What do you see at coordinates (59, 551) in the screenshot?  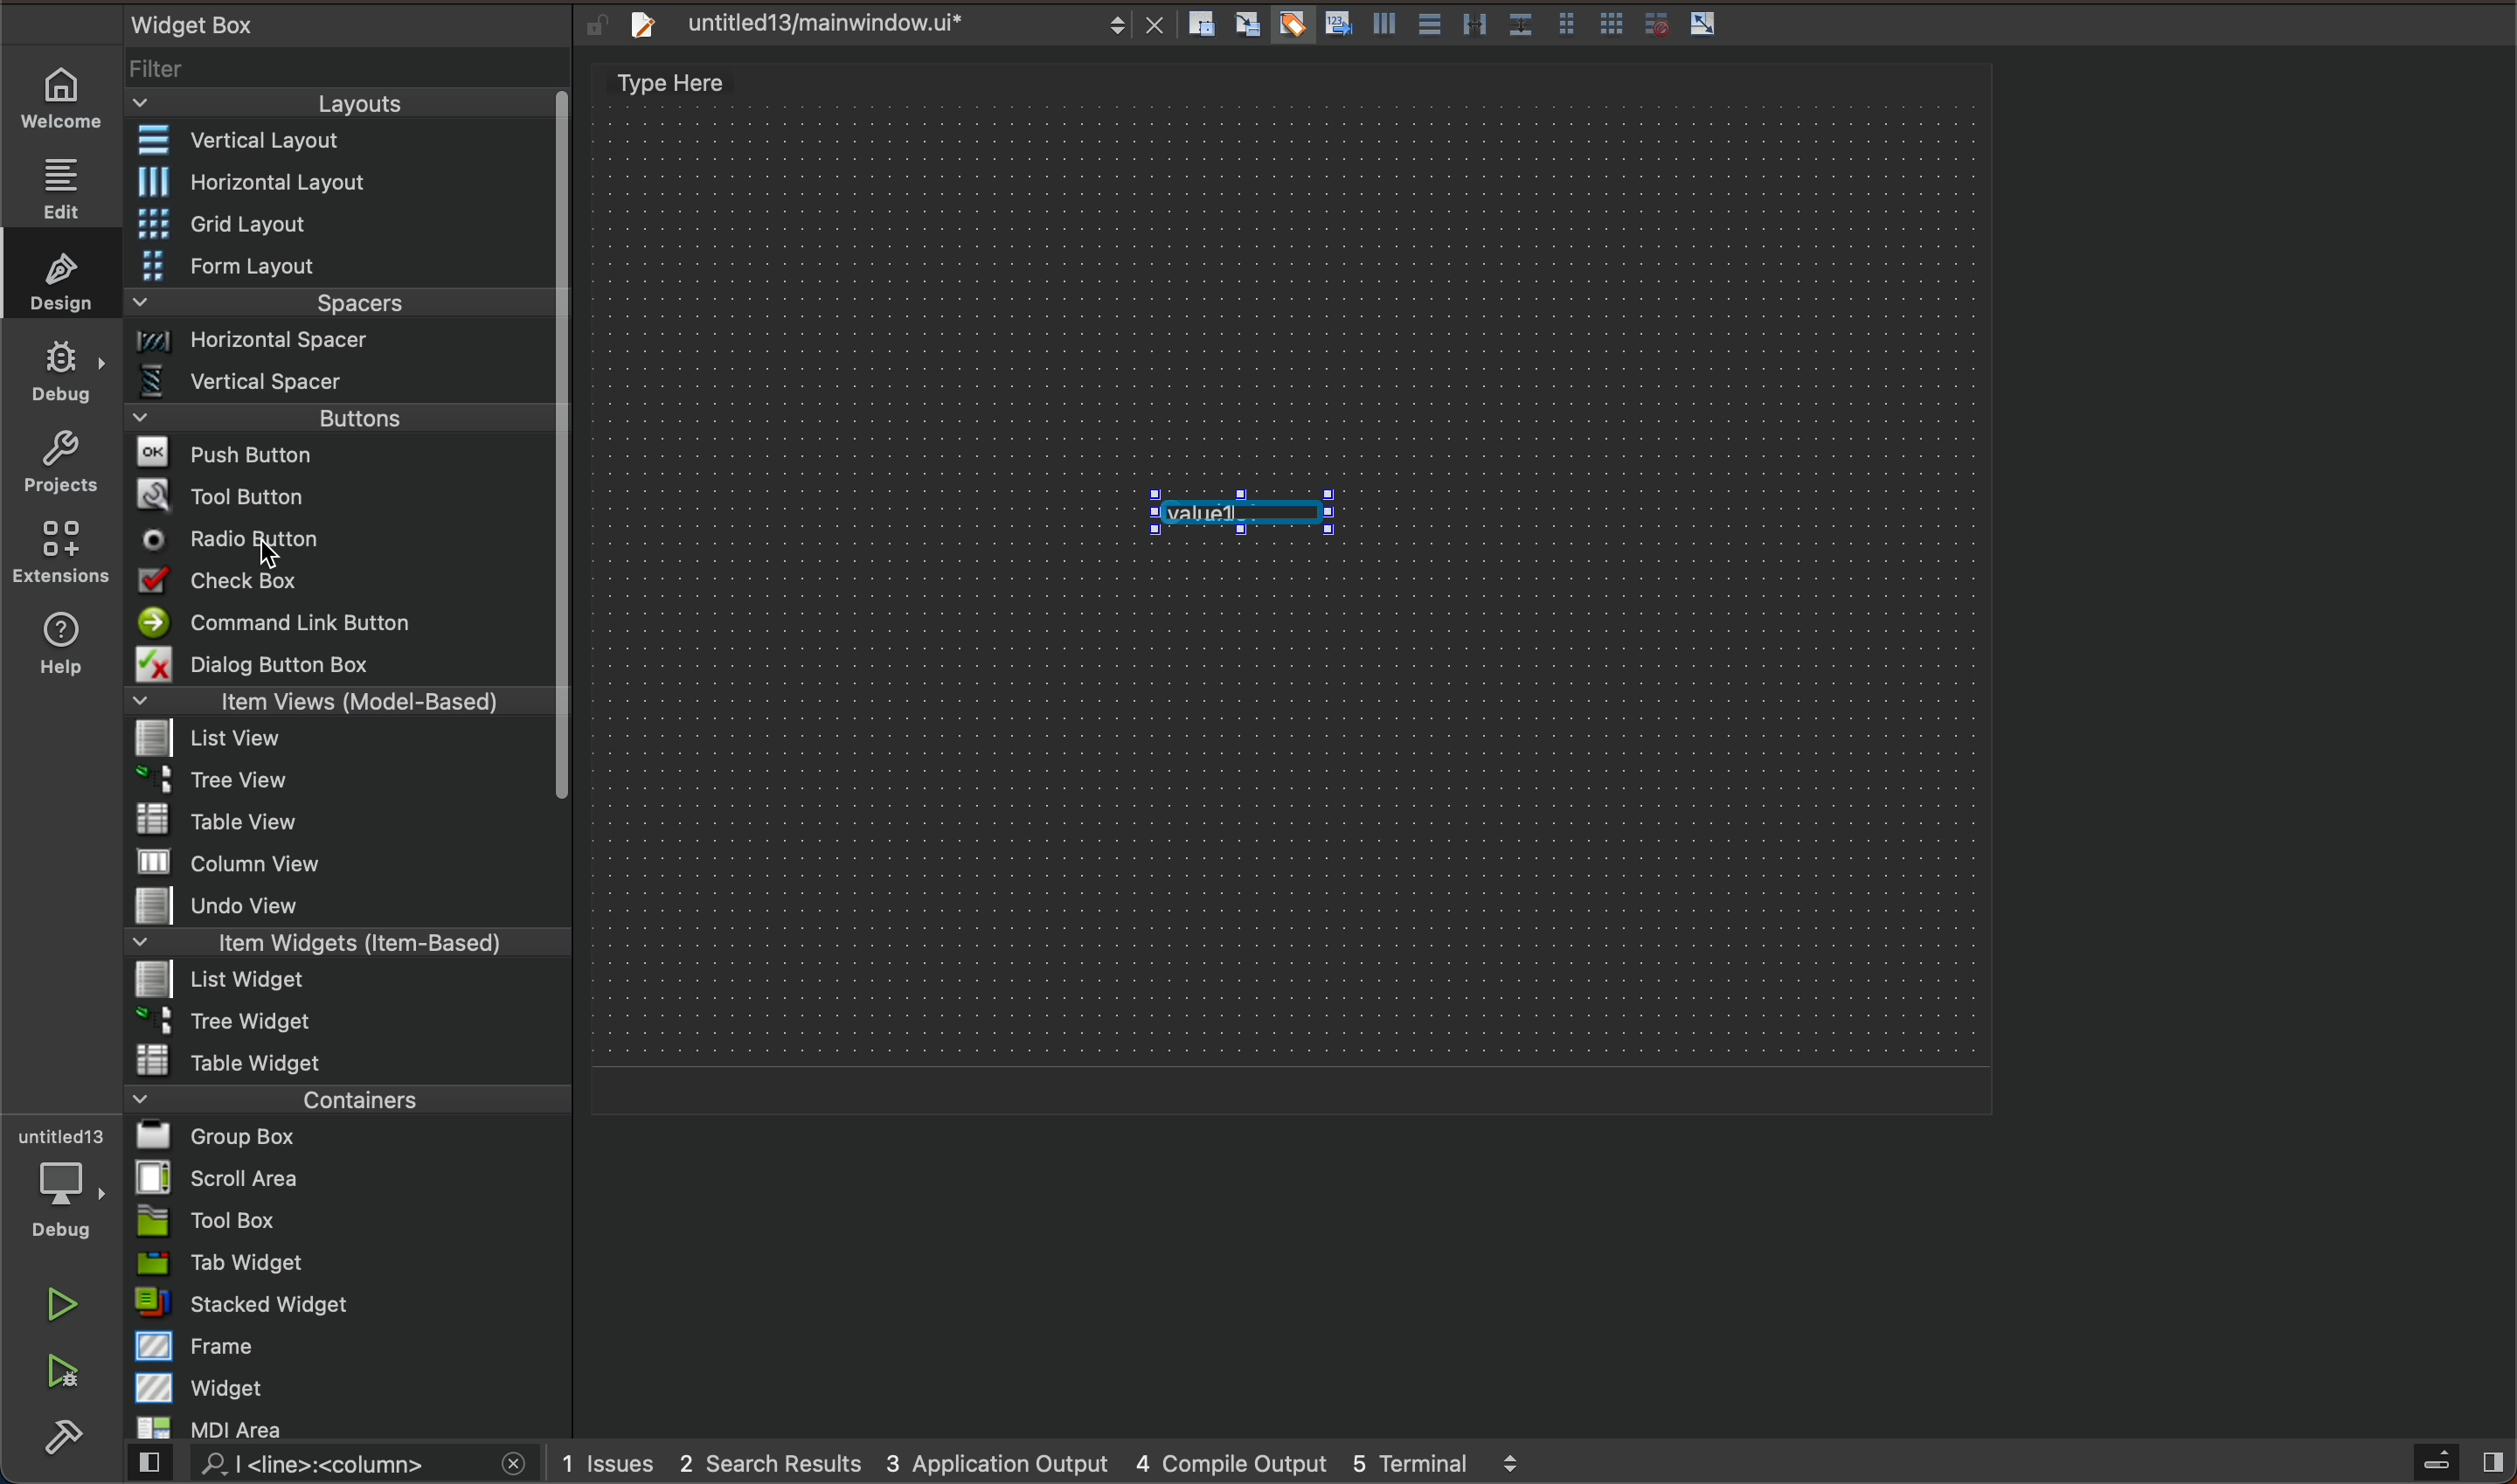 I see `extensions` at bounding box center [59, 551].